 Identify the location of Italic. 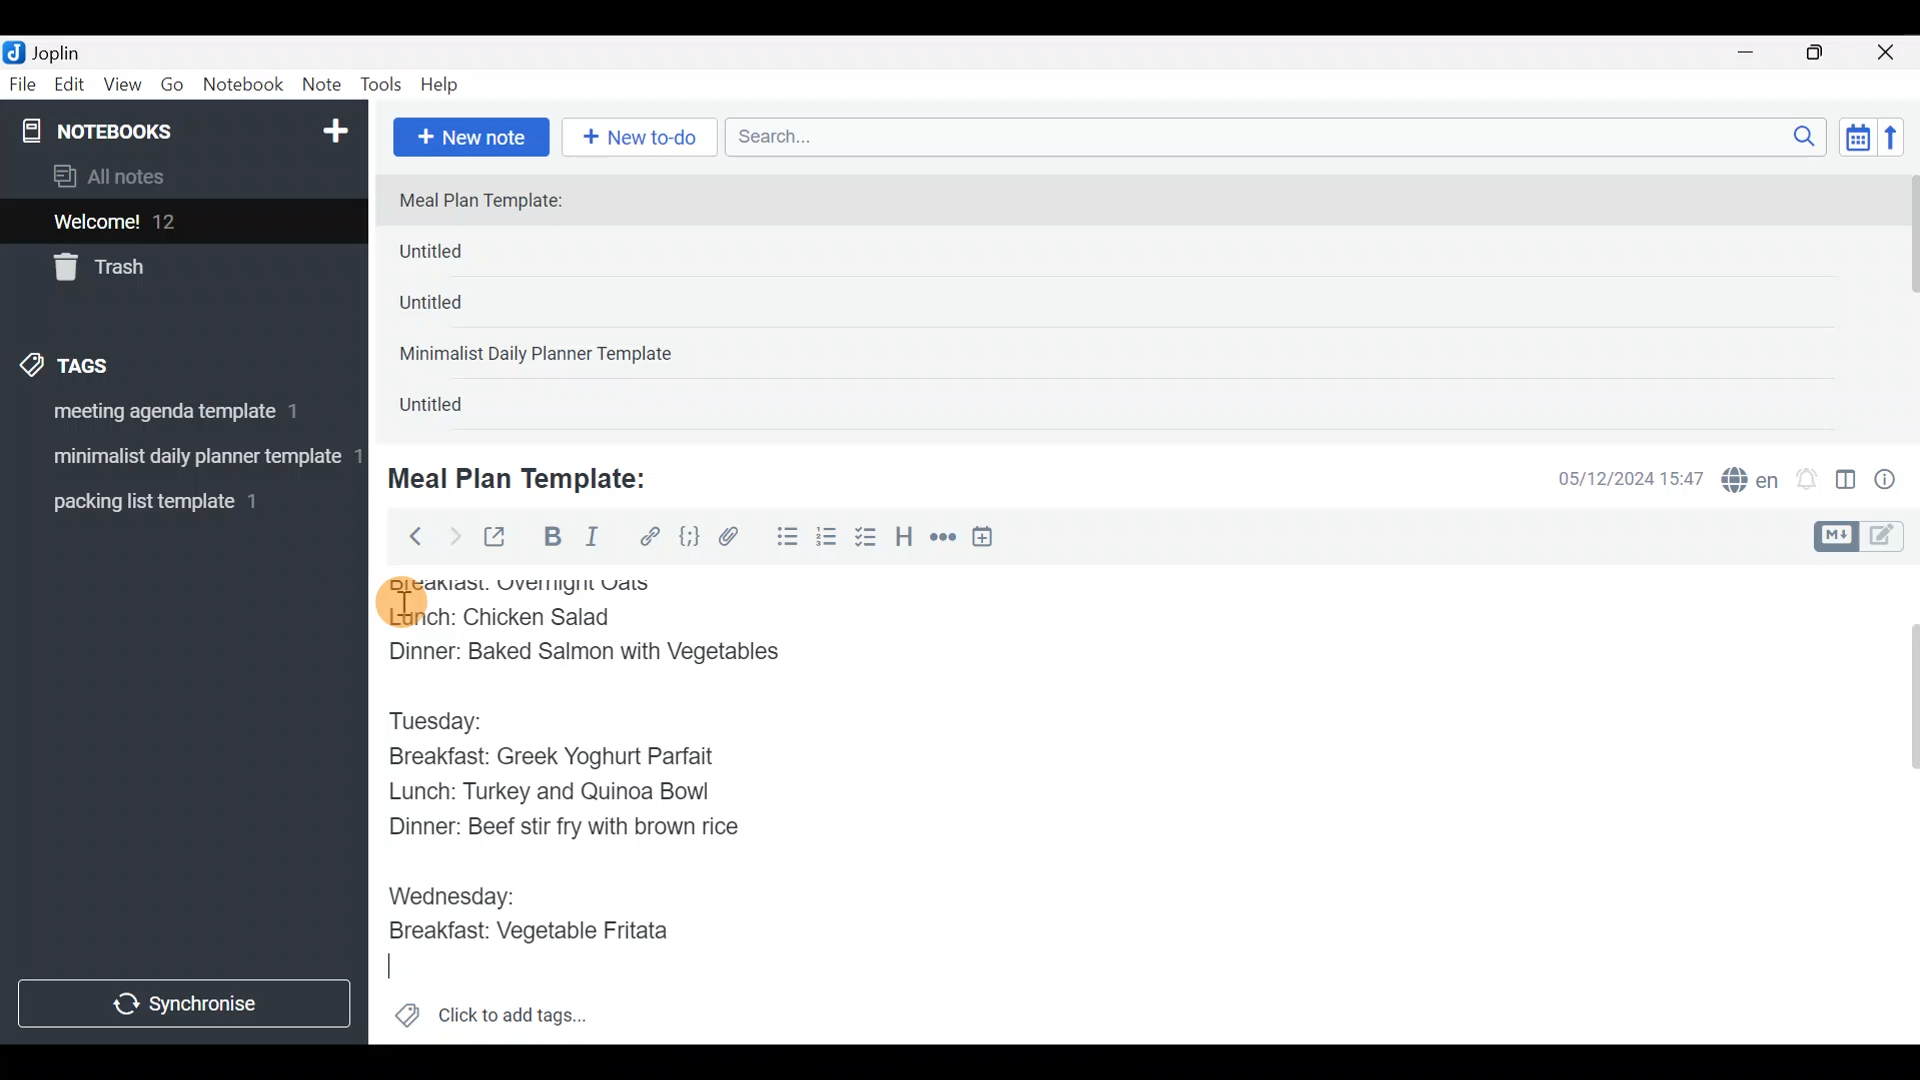
(590, 541).